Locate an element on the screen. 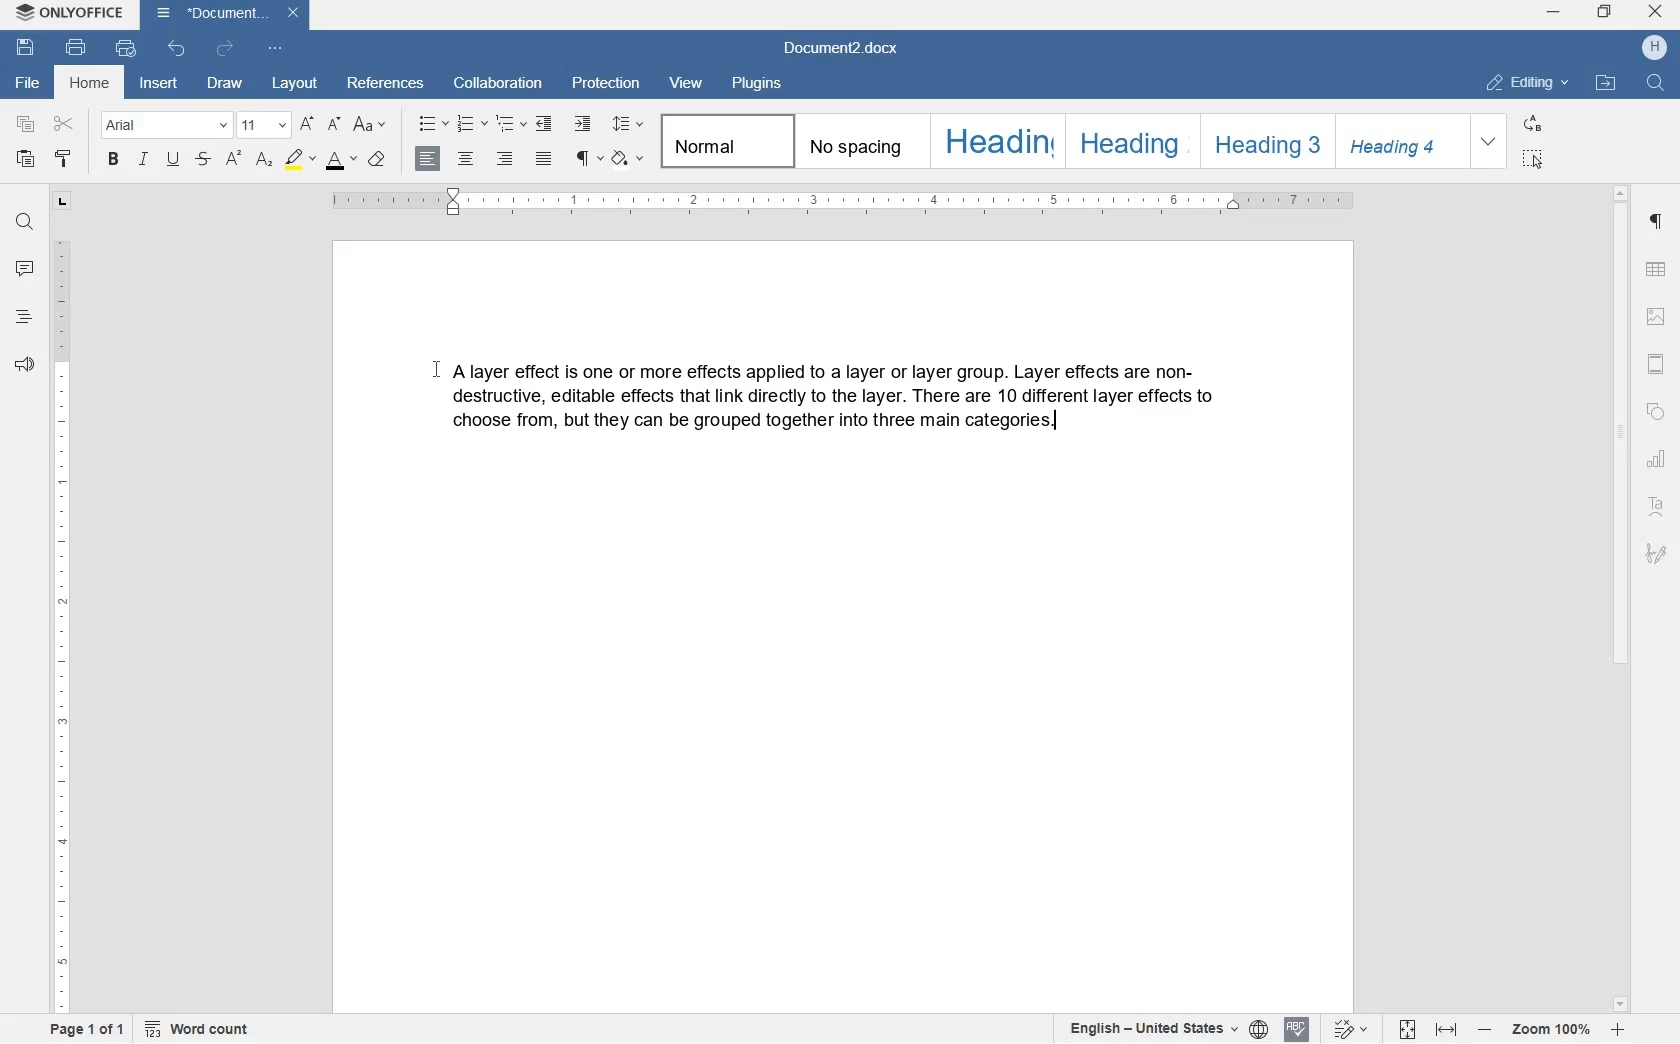  view is located at coordinates (687, 85).